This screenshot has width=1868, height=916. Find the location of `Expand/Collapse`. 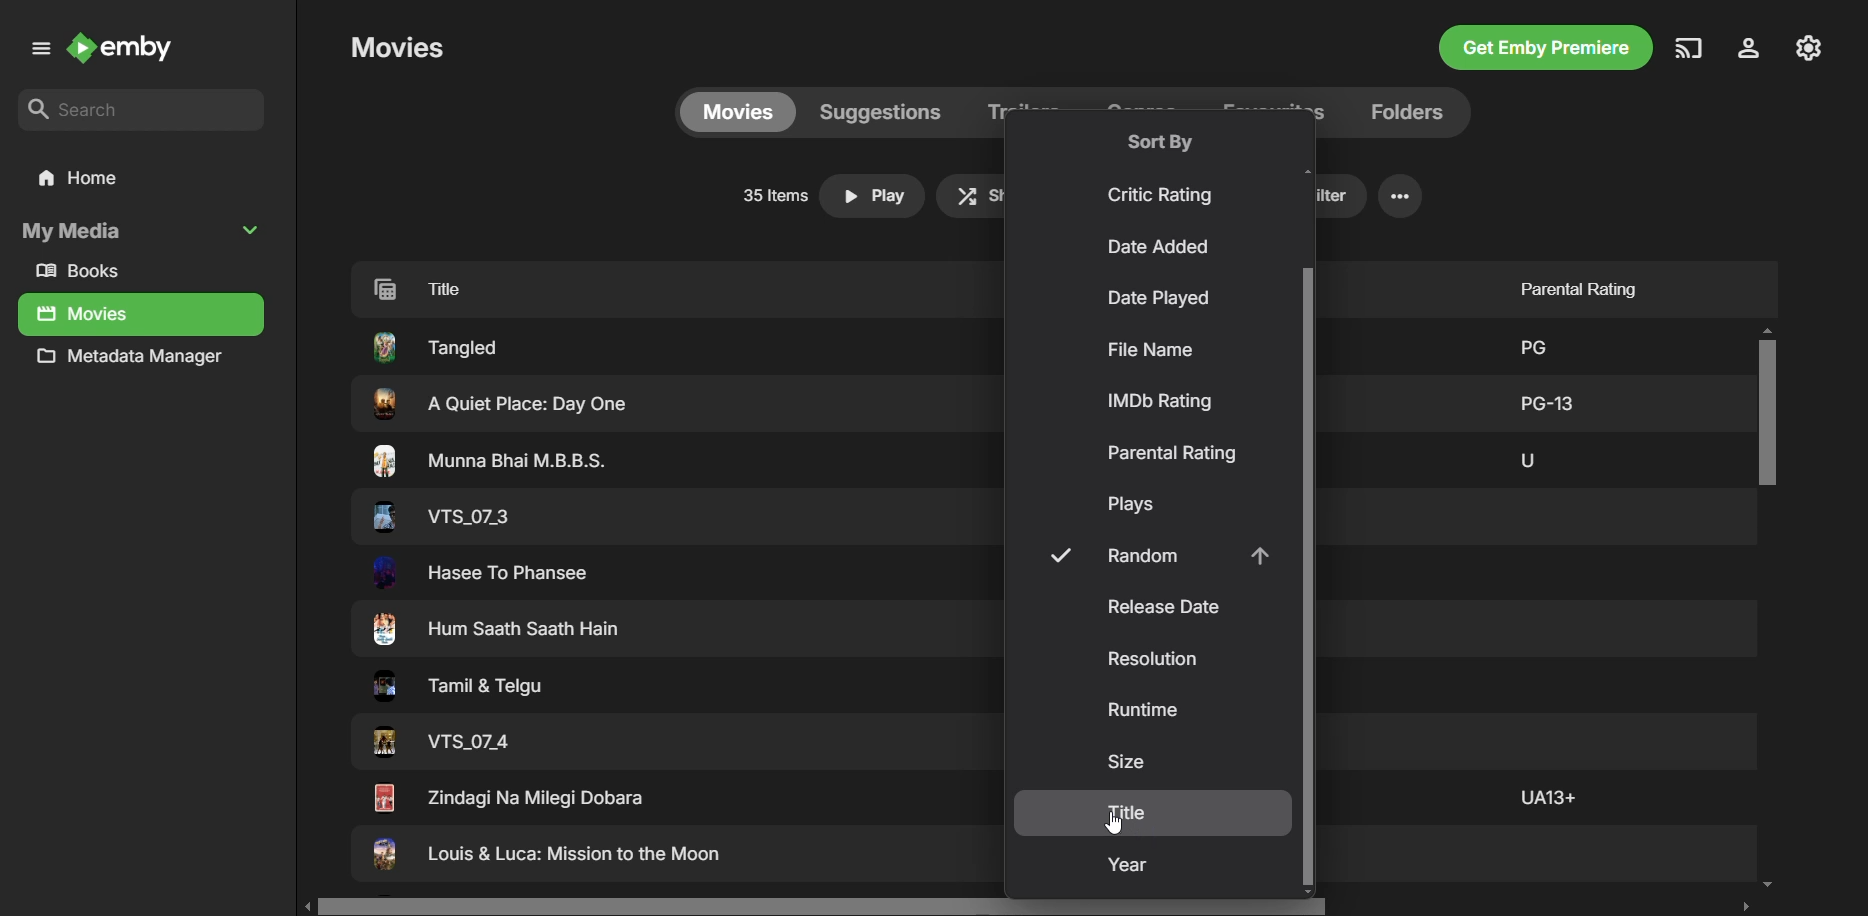

Expand/Collapse is located at coordinates (254, 229).